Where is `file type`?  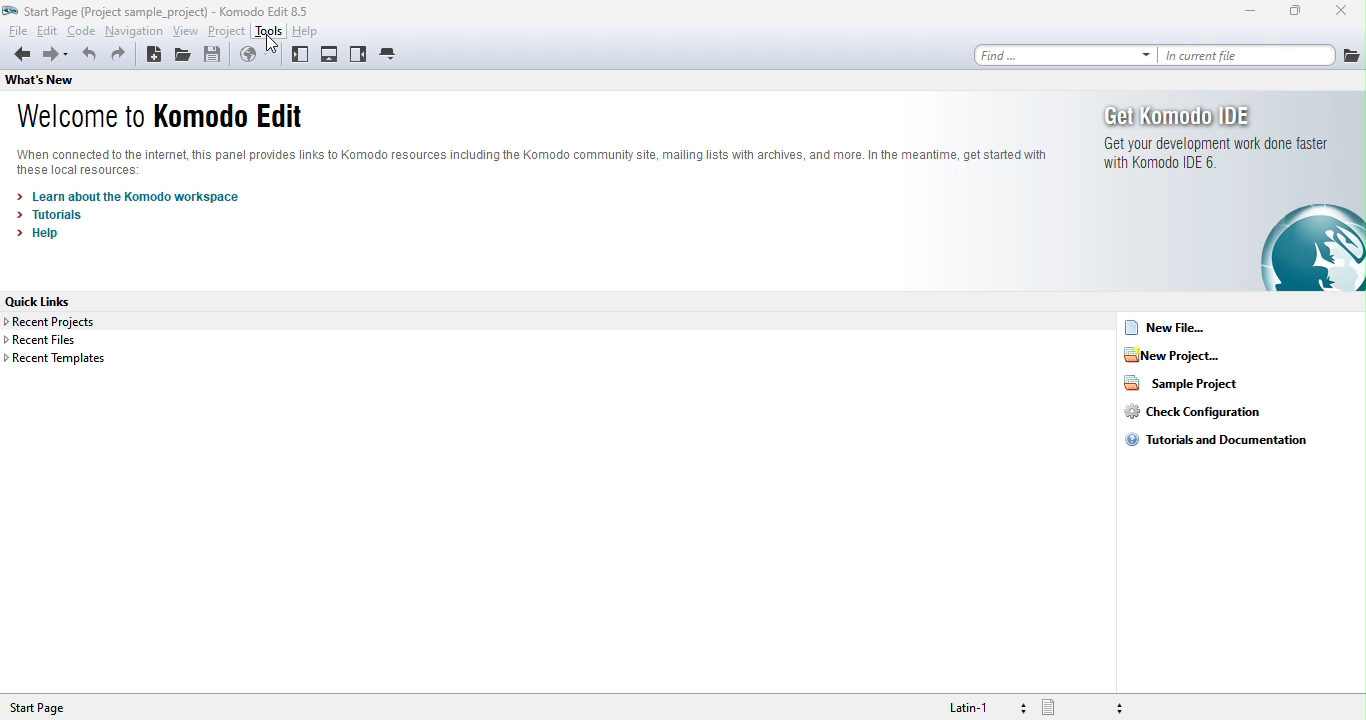 file type is located at coordinates (1086, 707).